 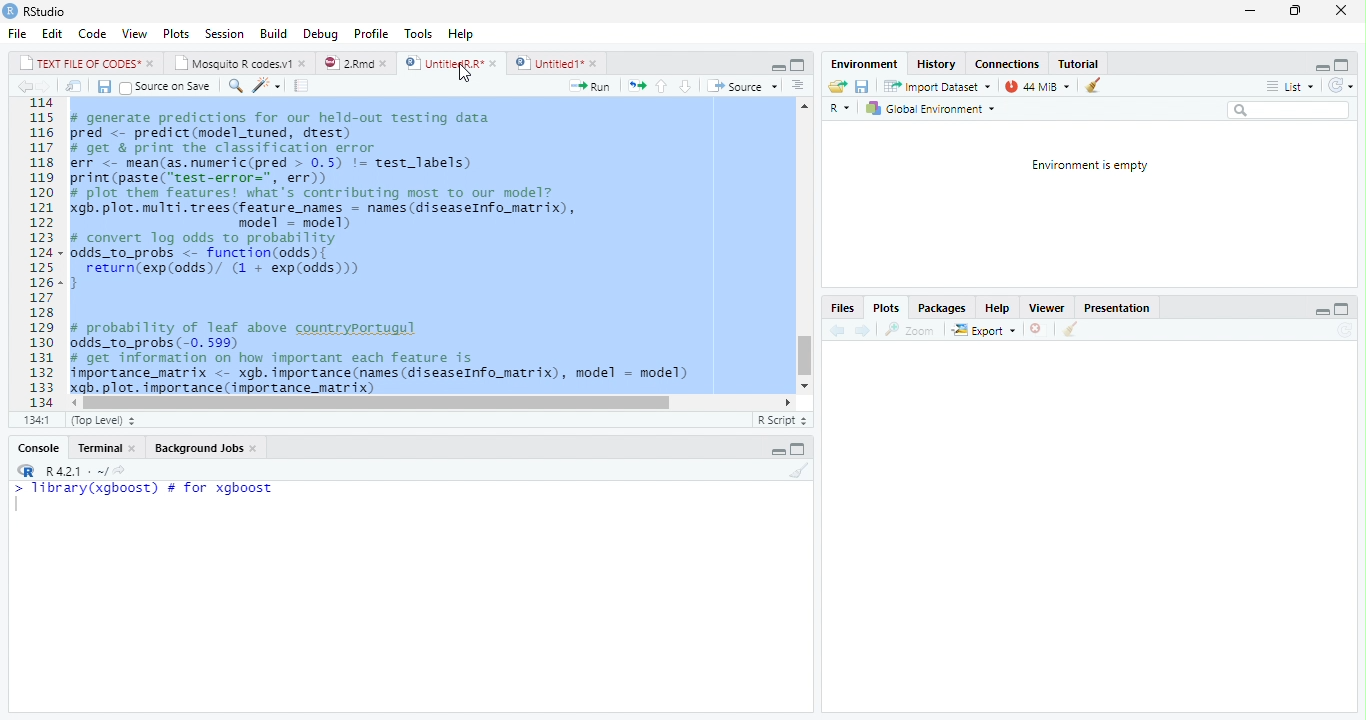 I want to click on # probability of leaf above countryportugul

odds_to_probs (-0. 599)

# get information on how important each feature is

importance_matrix <- xgb. importance (names (diseaseInfo_matrix), model = model)
xgb. plot. importance (importance_matrix), so click(x=388, y=355).